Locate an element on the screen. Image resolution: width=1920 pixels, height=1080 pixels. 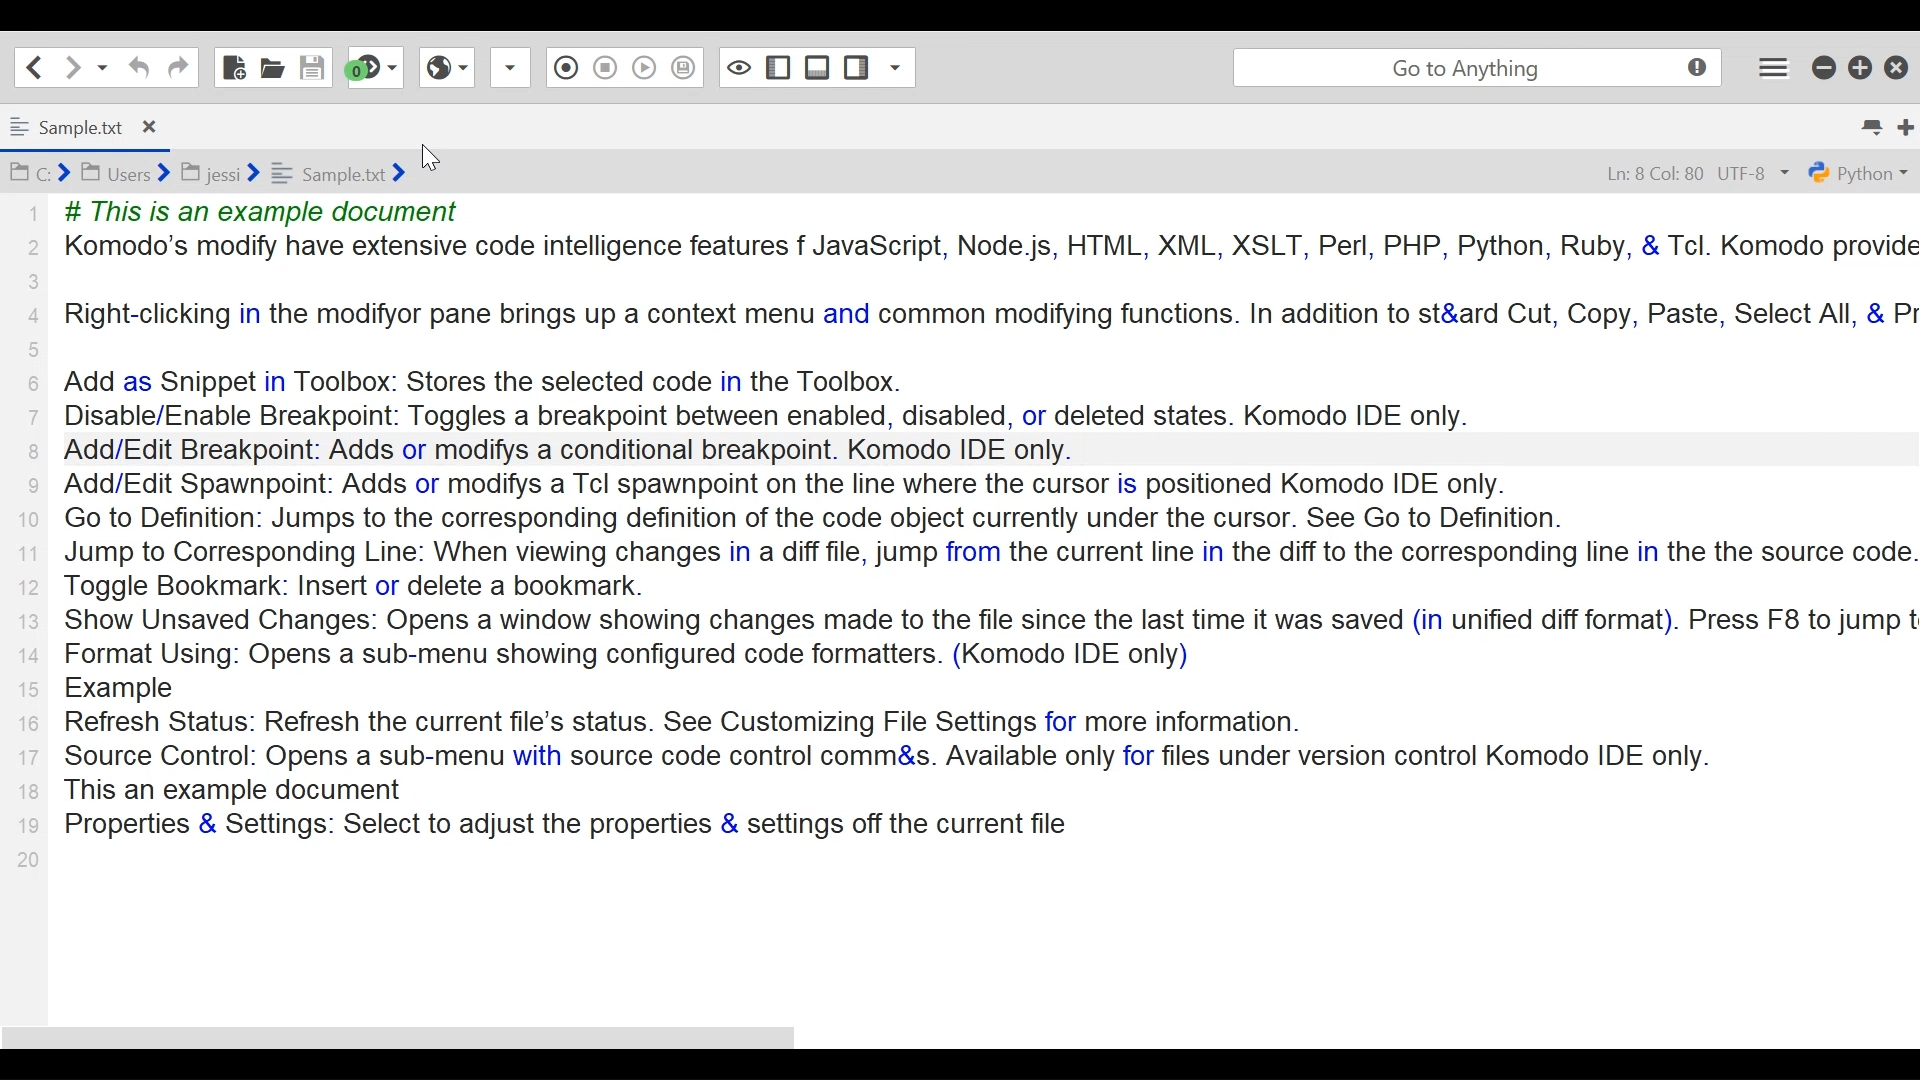
Show/Hide Right Pane is located at coordinates (856, 67).